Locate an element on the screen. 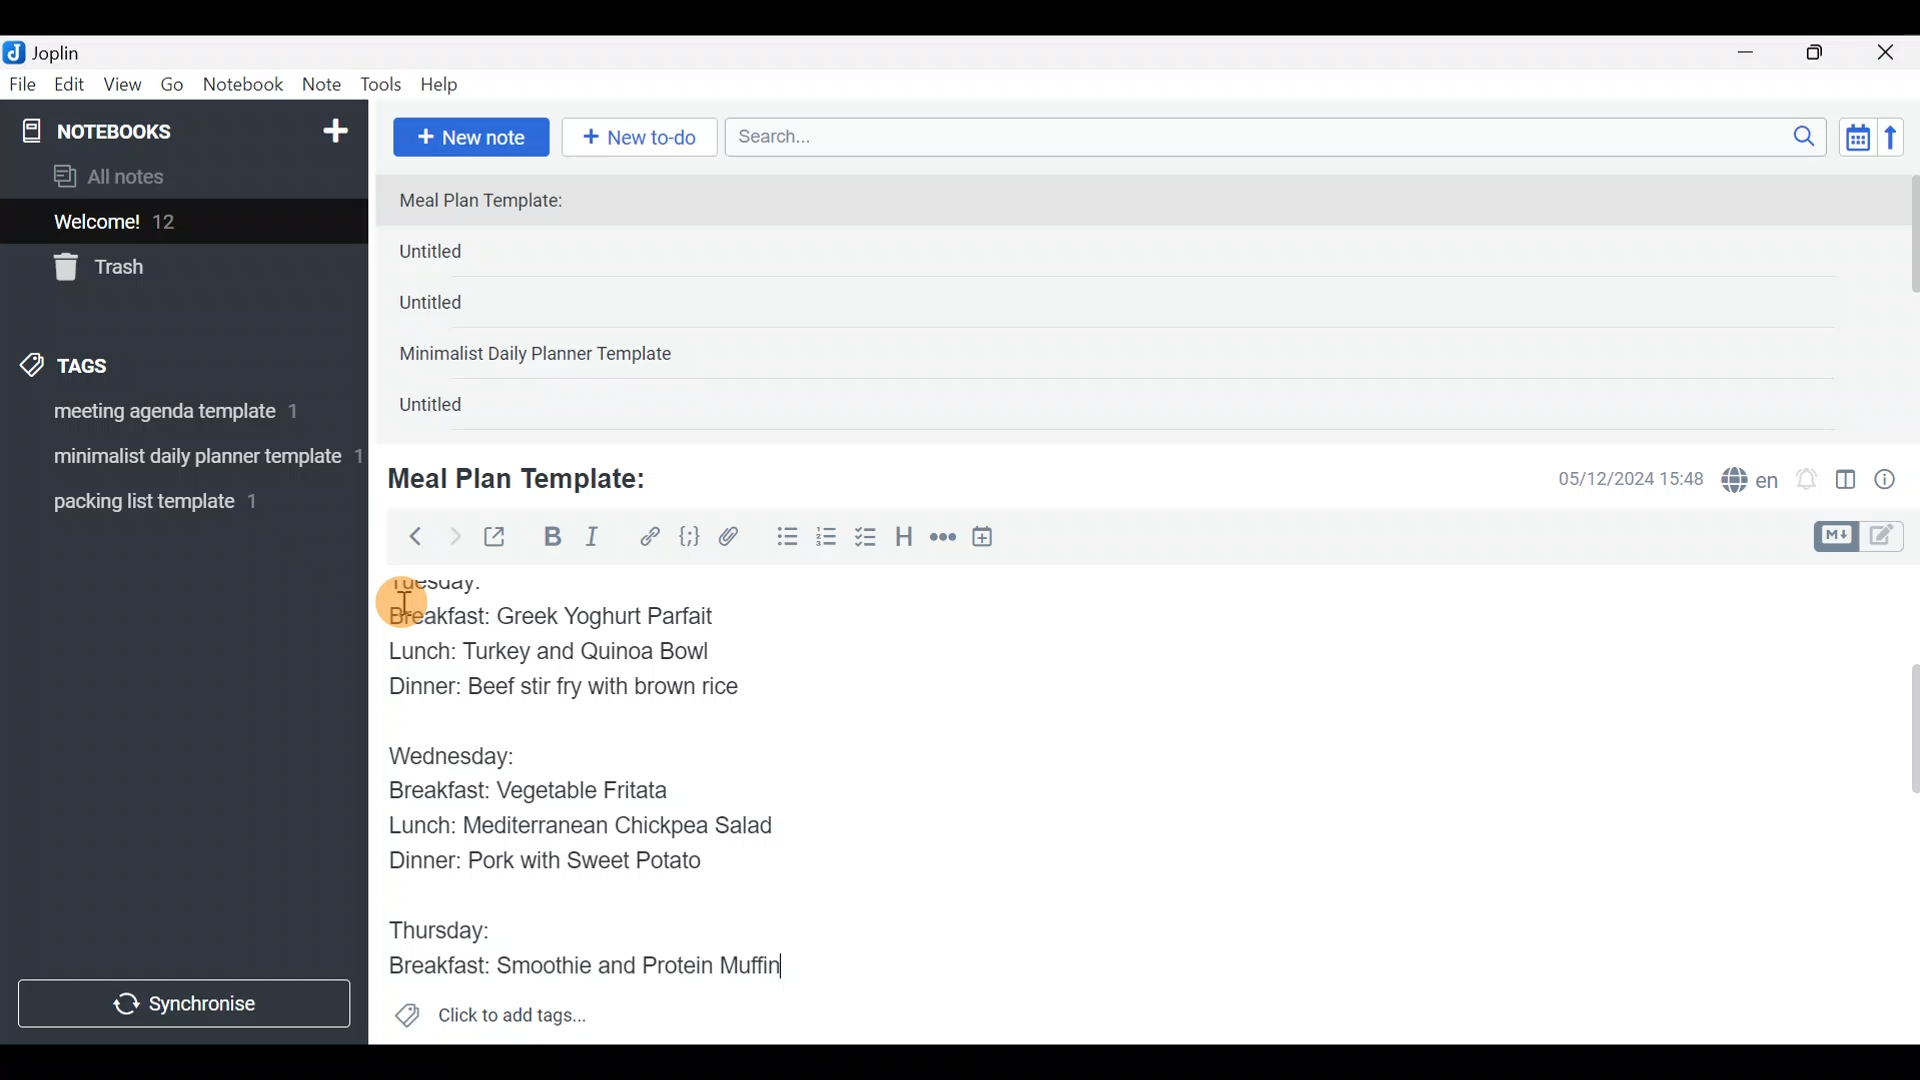  Bold is located at coordinates (551, 539).